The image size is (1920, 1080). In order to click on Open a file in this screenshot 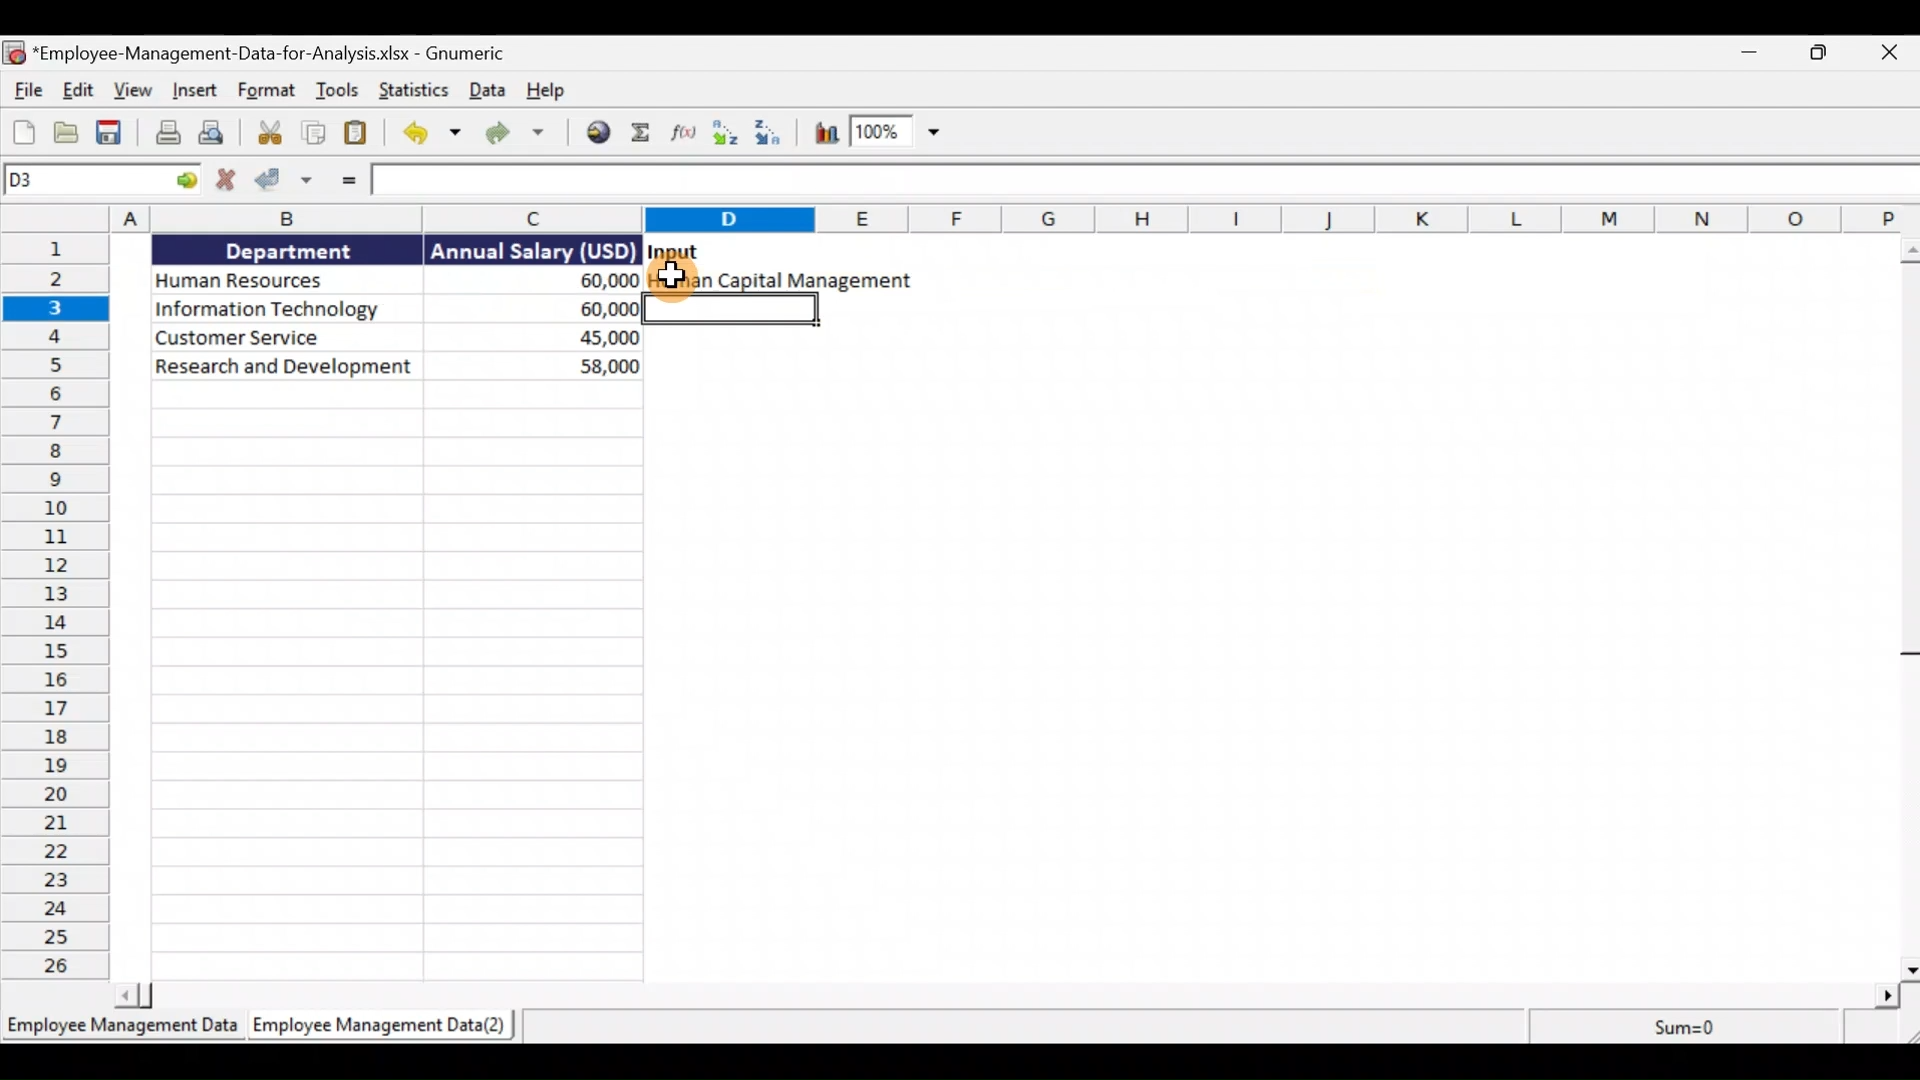, I will do `click(63, 134)`.